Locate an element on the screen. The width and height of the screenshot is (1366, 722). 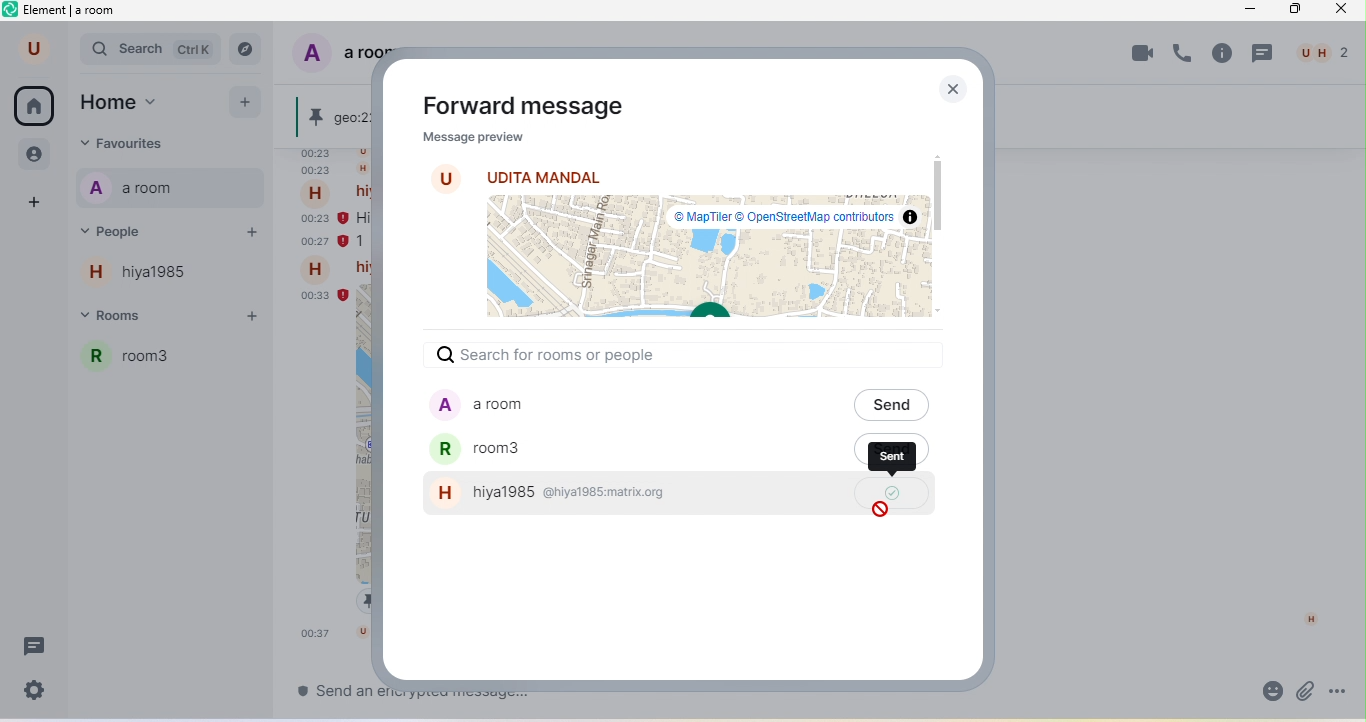
search is located at coordinates (152, 51).